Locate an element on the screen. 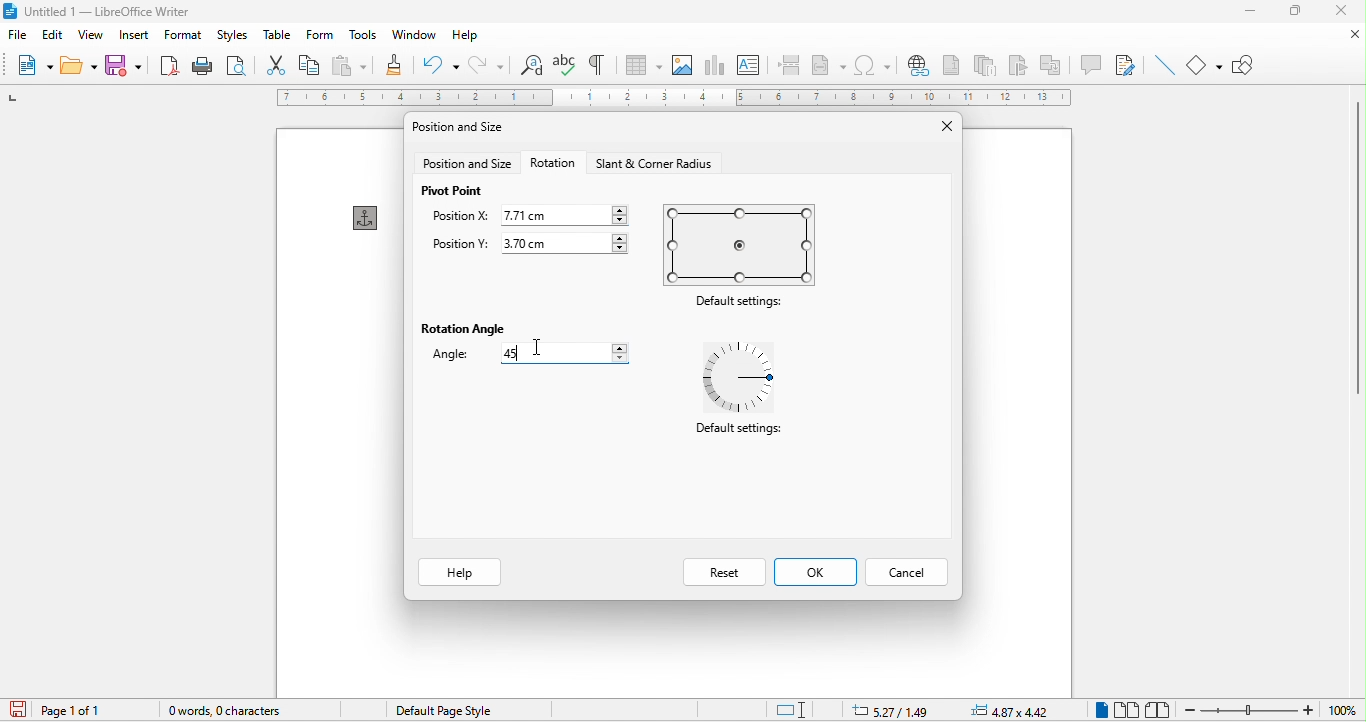 This screenshot has width=1366, height=722. default page style is located at coordinates (438, 711).